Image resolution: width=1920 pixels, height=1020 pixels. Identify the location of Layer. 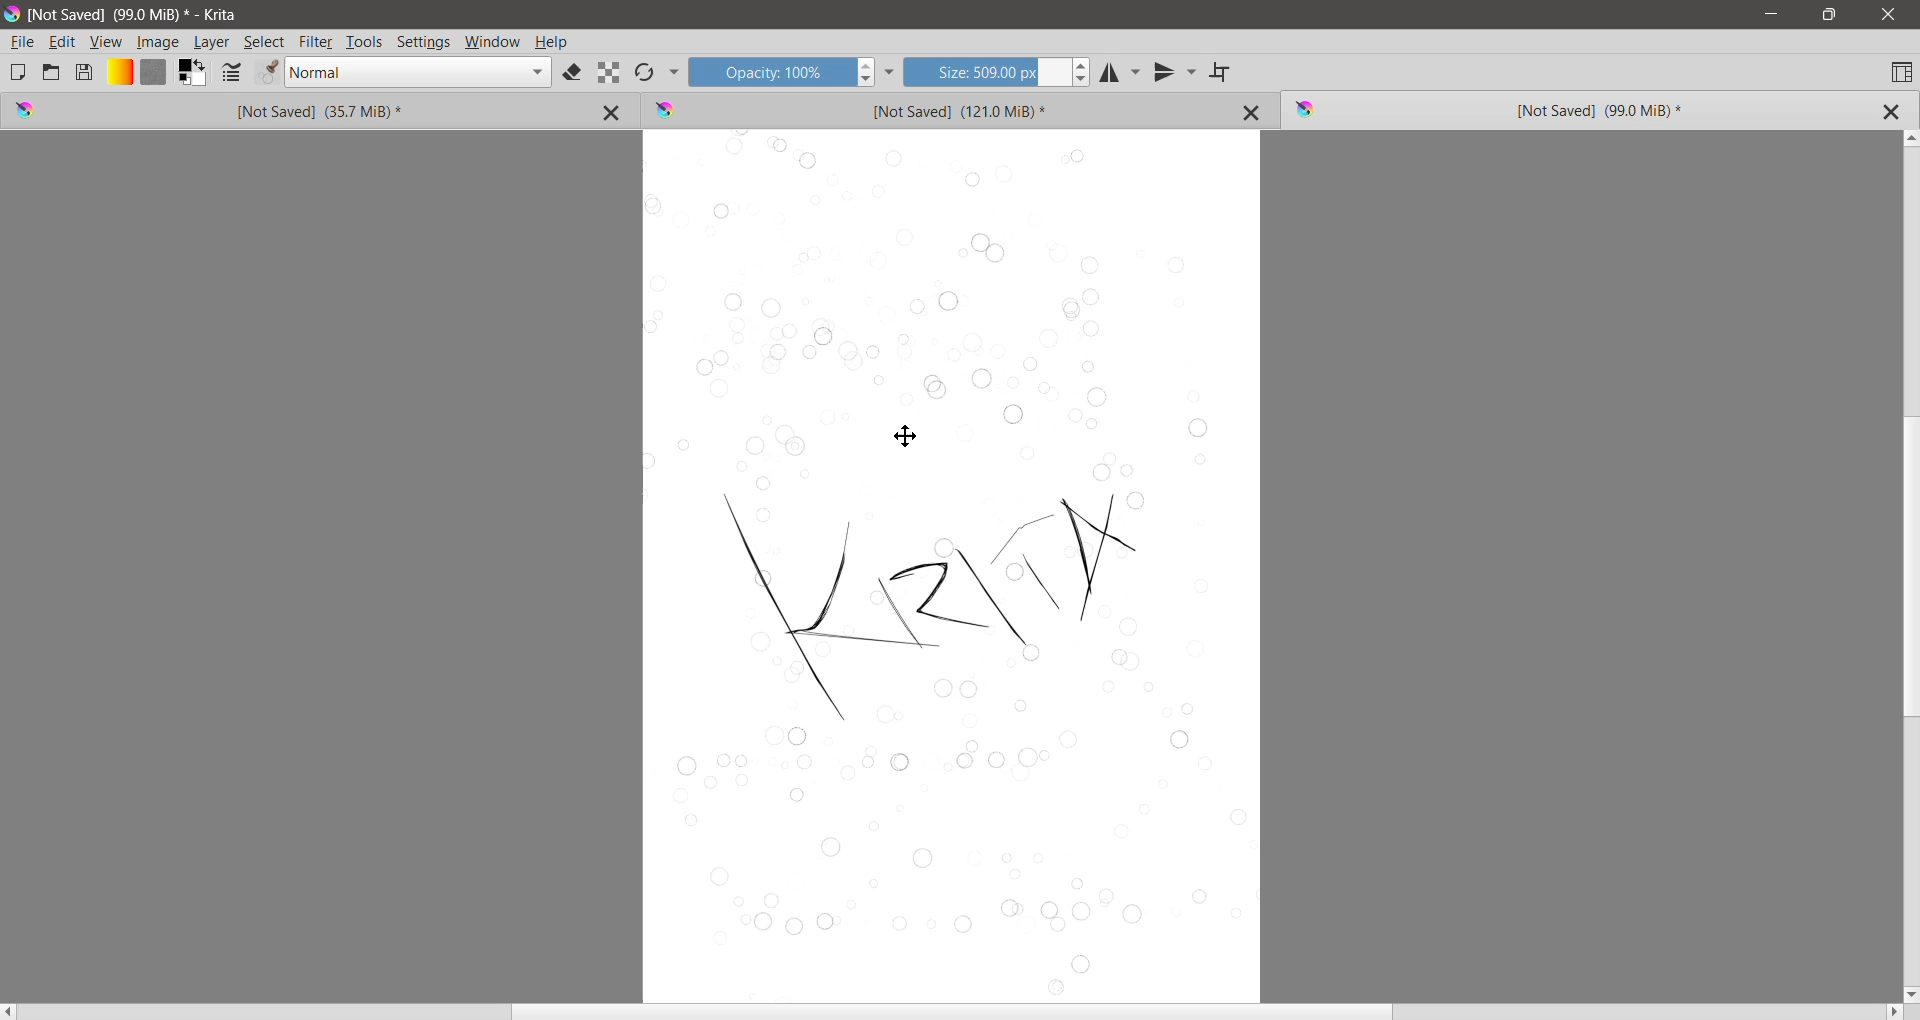
(213, 42).